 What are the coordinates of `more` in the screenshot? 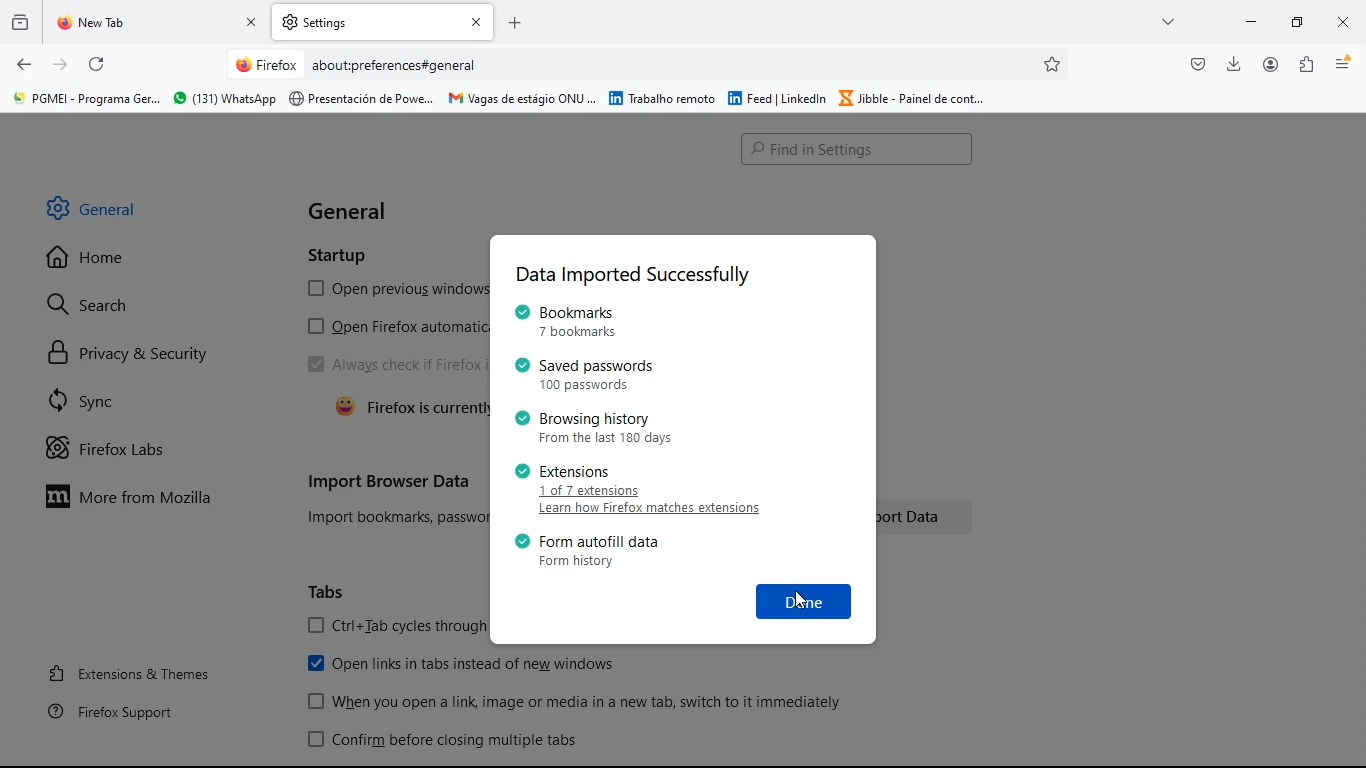 It's located at (1169, 21).